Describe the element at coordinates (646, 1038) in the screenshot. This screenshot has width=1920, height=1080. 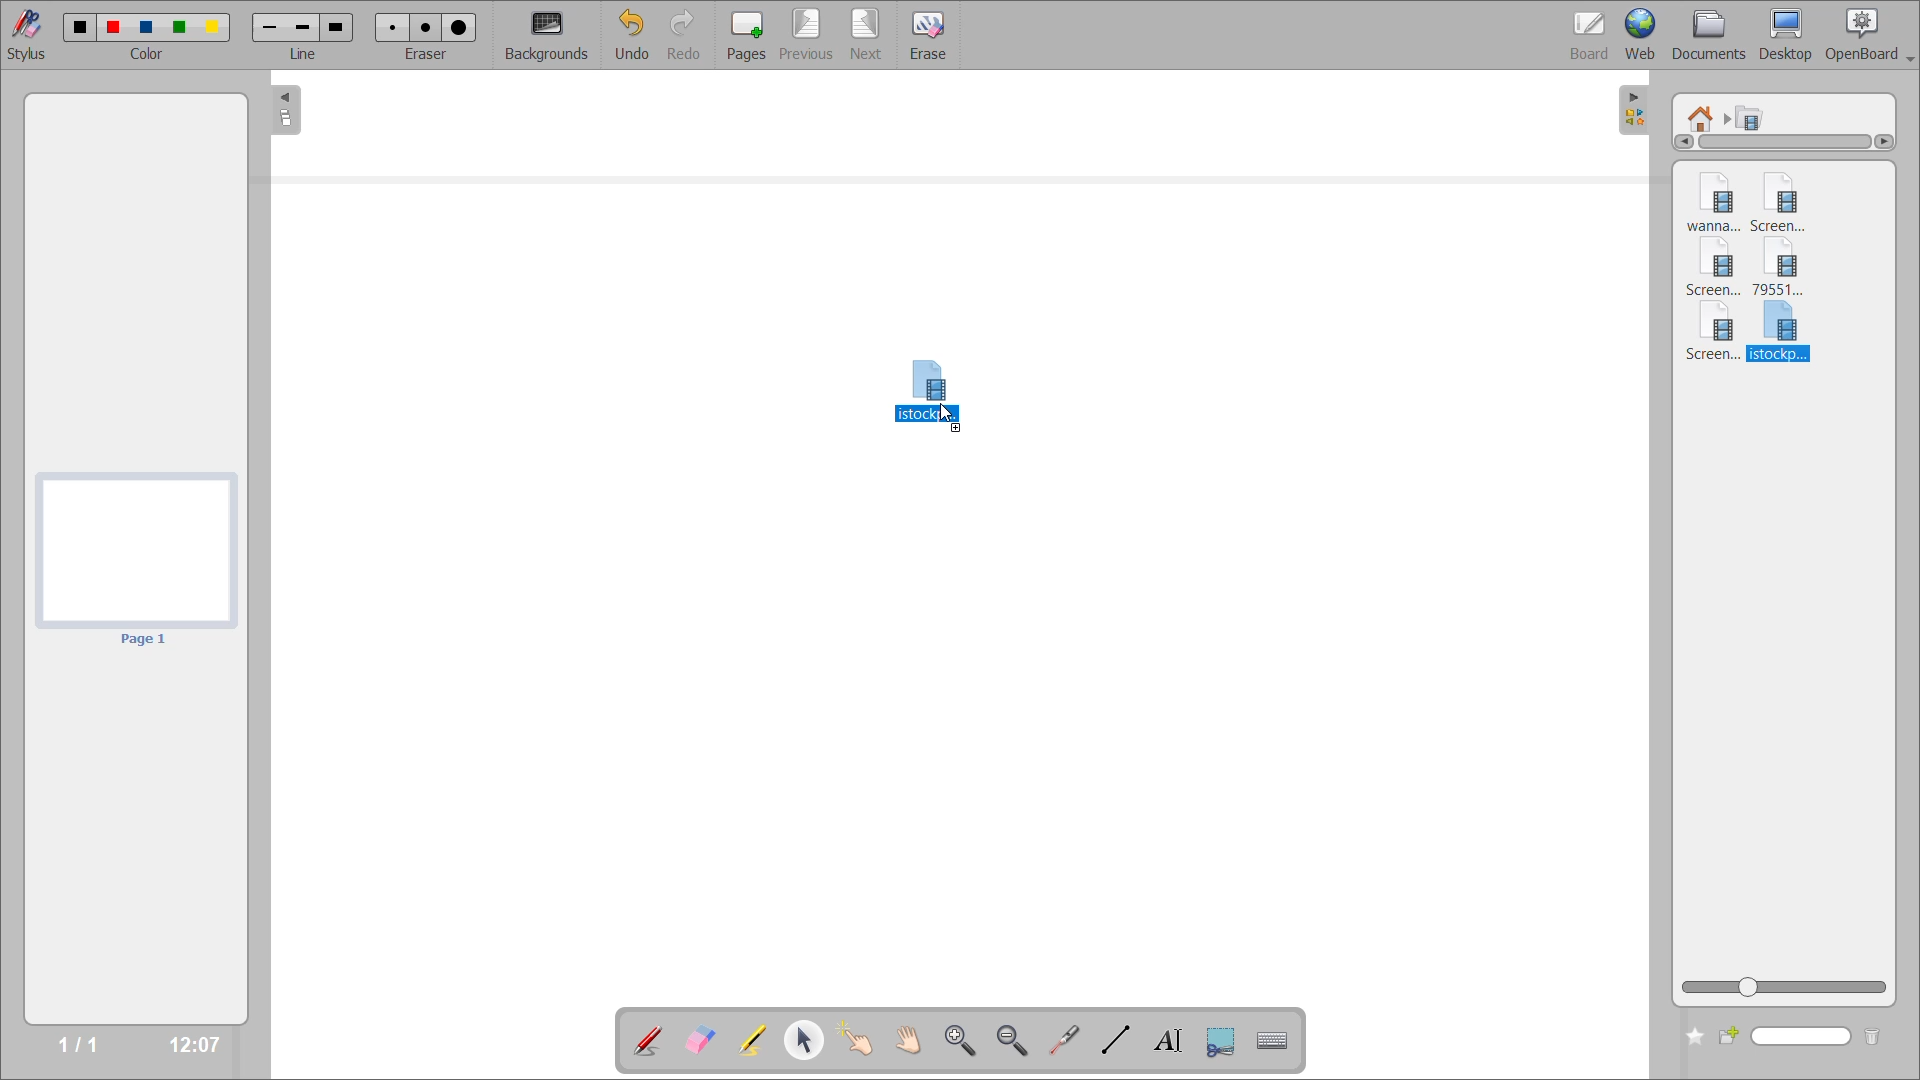
I see `annotate document` at that location.